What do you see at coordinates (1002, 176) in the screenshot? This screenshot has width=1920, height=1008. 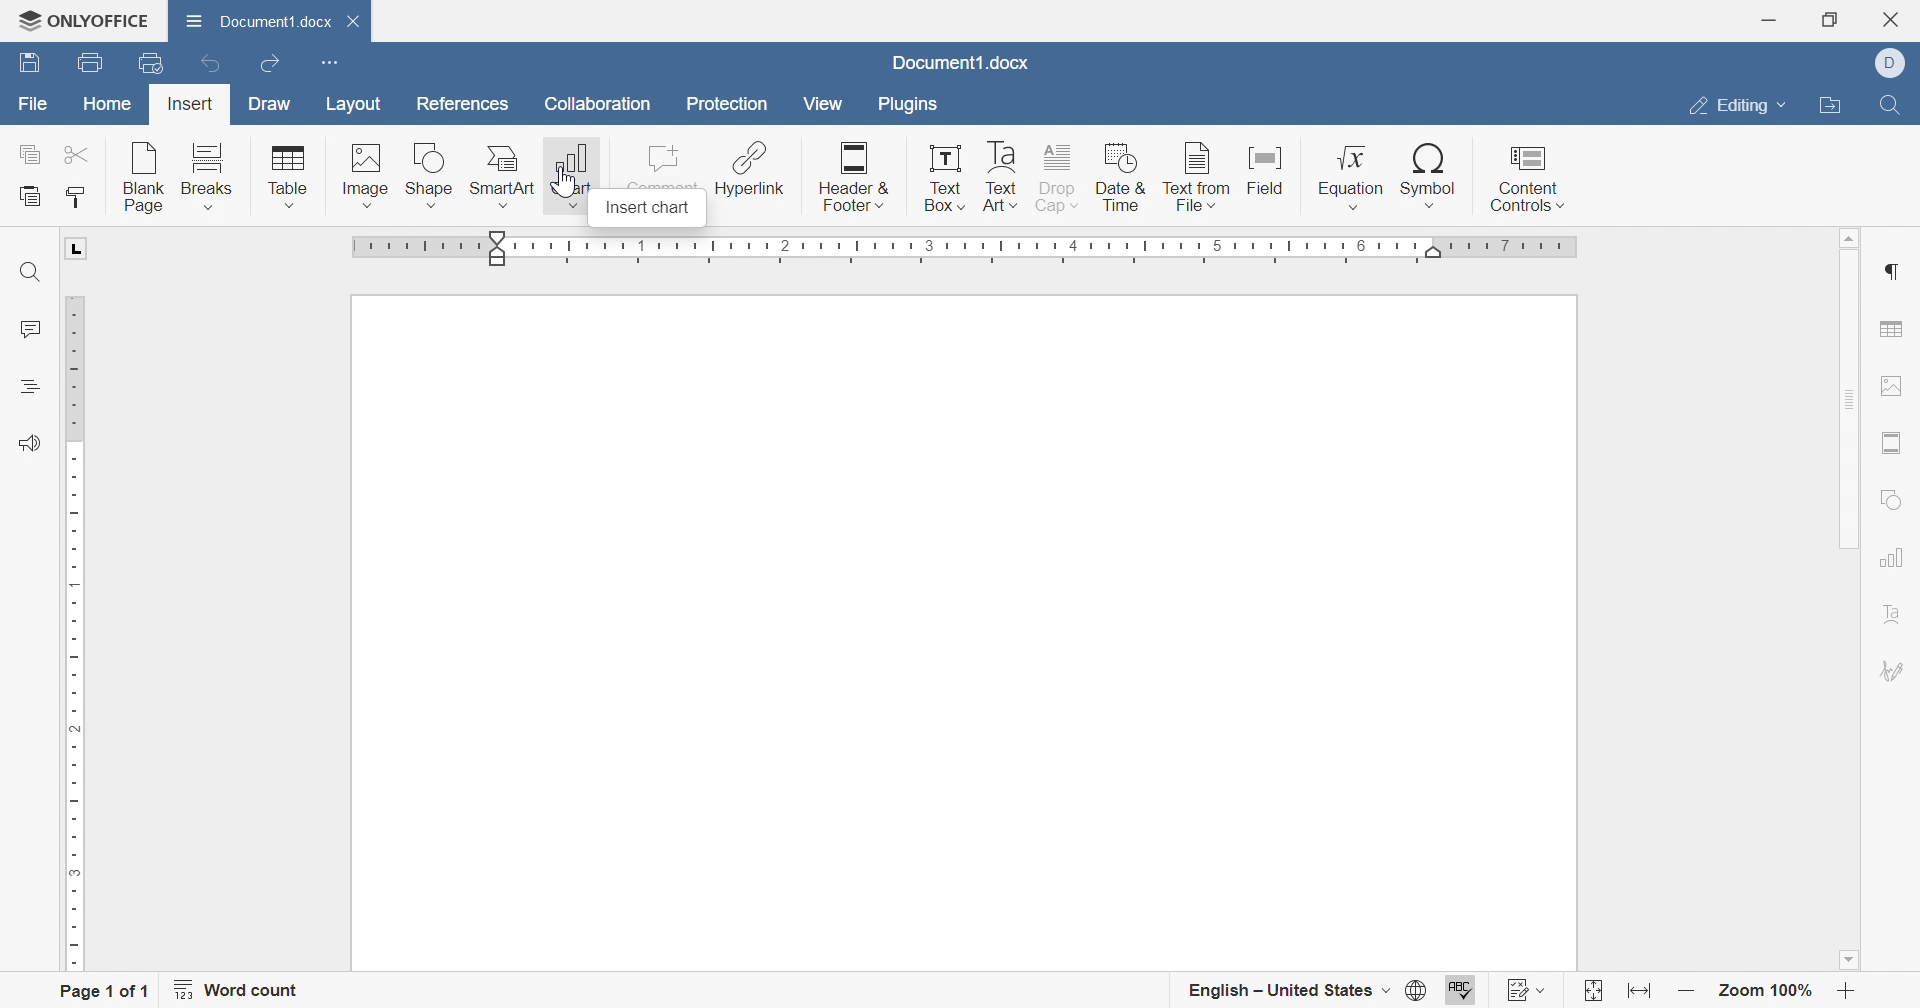 I see `Text Art` at bounding box center [1002, 176].